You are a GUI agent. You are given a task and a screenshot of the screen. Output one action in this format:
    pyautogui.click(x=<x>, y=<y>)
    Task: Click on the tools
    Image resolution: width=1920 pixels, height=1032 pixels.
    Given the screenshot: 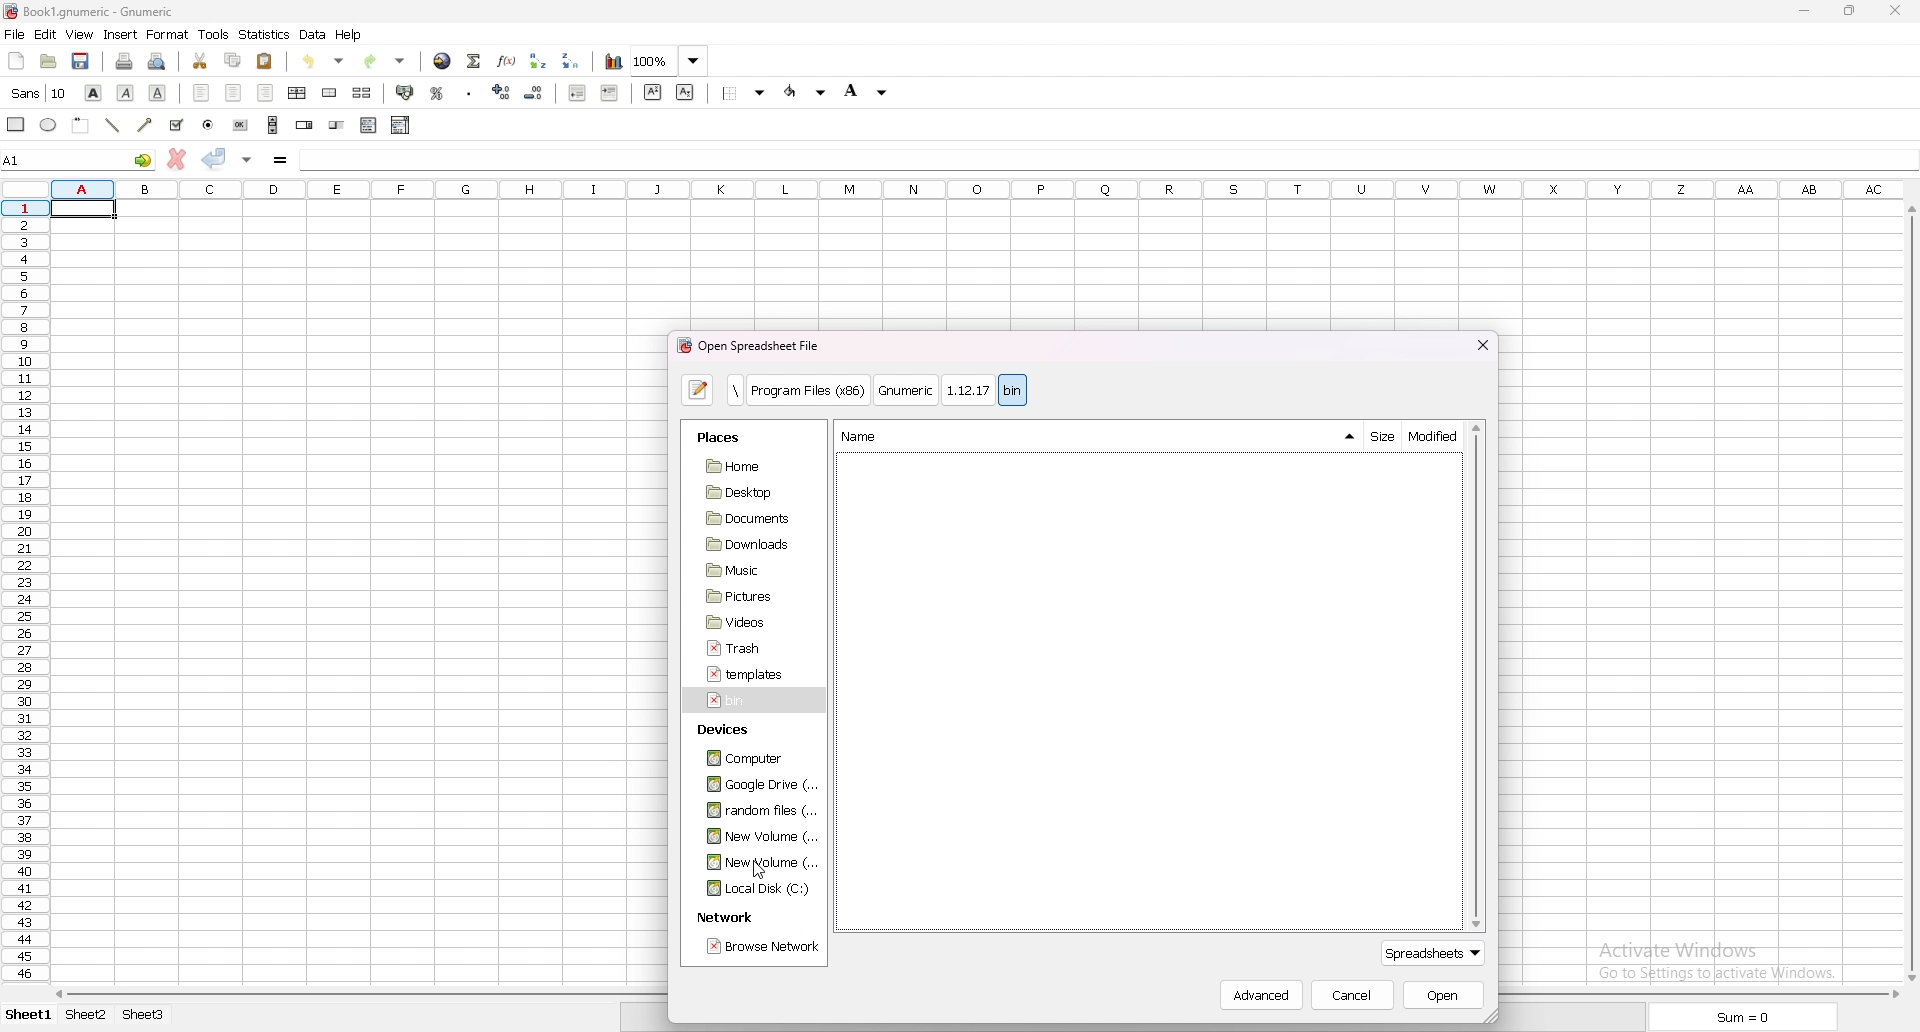 What is the action you would take?
    pyautogui.click(x=214, y=35)
    